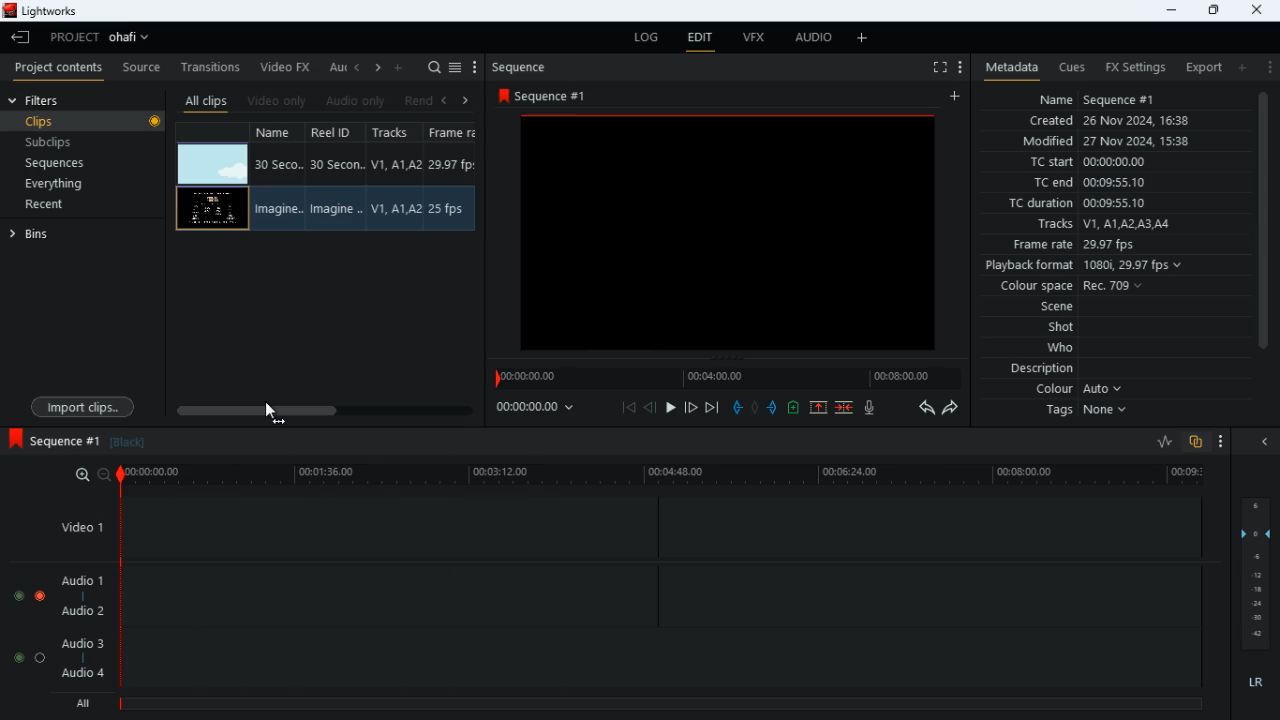 This screenshot has height=720, width=1280. I want to click on overlap, so click(1195, 441).